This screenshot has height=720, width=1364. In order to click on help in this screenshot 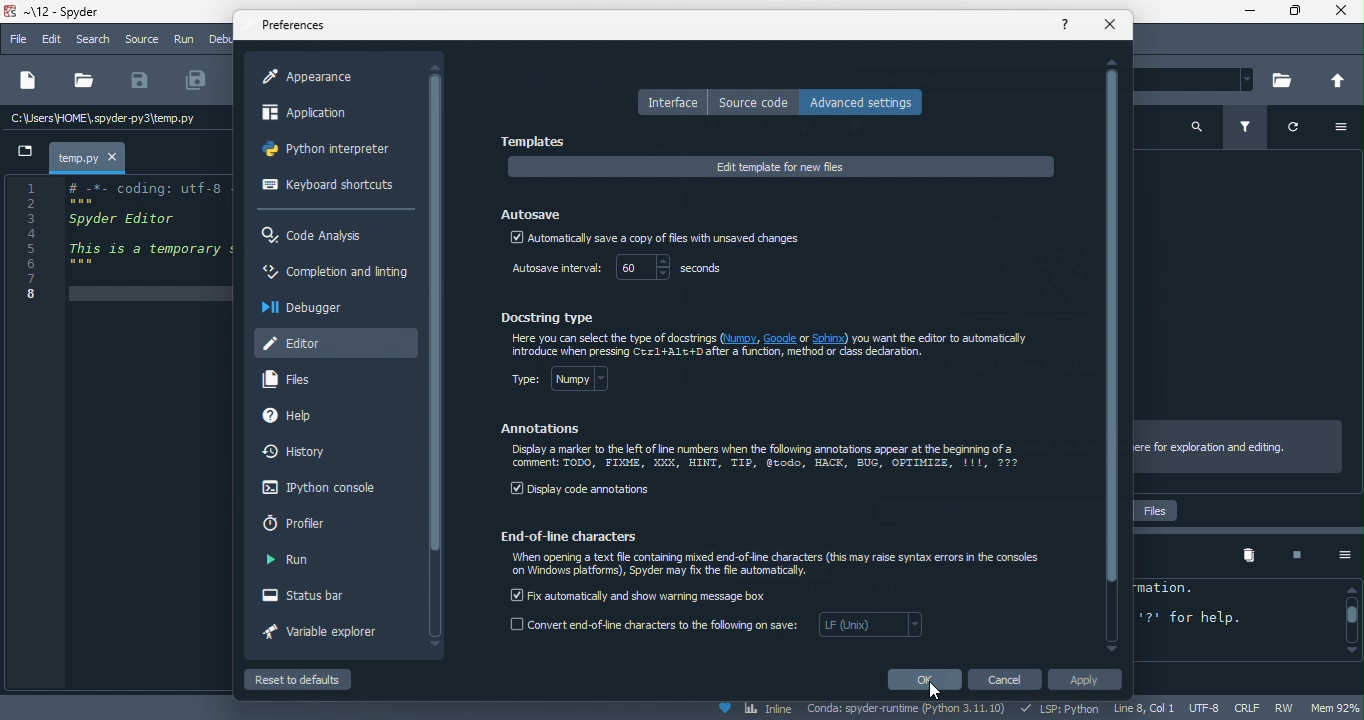, I will do `click(308, 417)`.